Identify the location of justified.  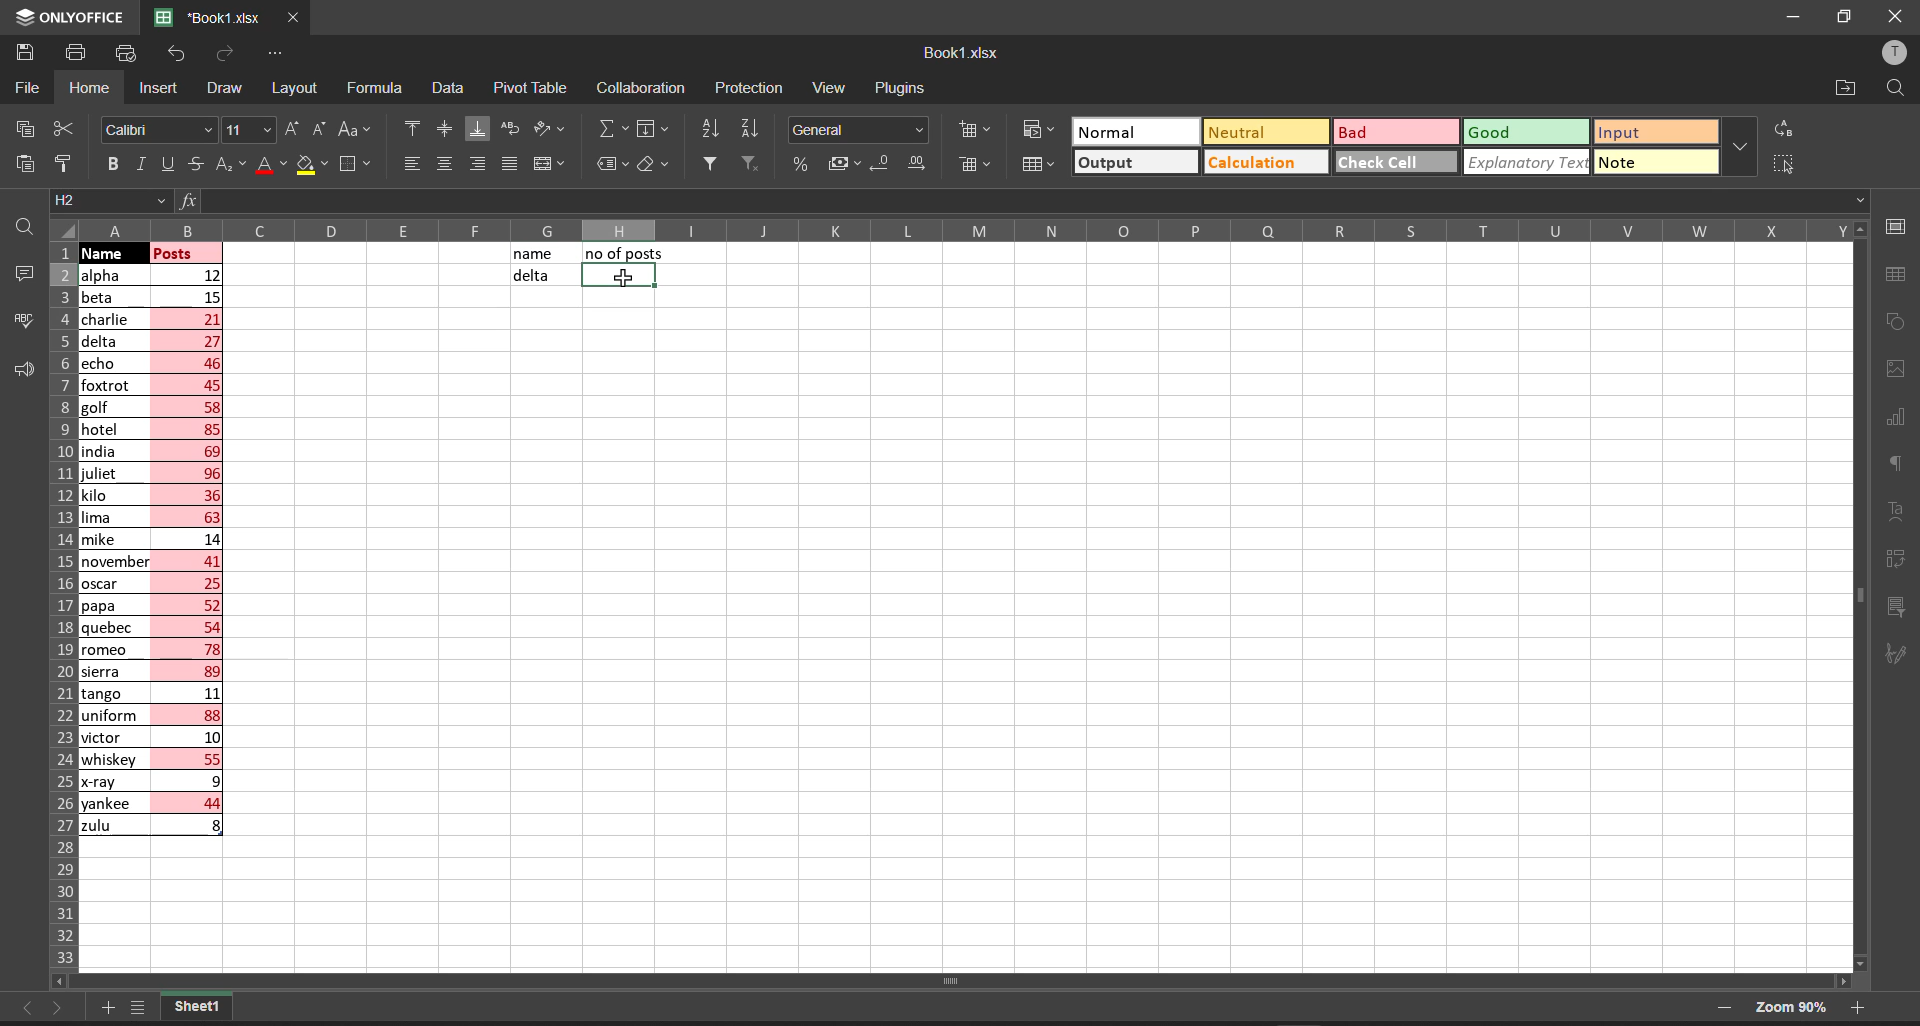
(508, 164).